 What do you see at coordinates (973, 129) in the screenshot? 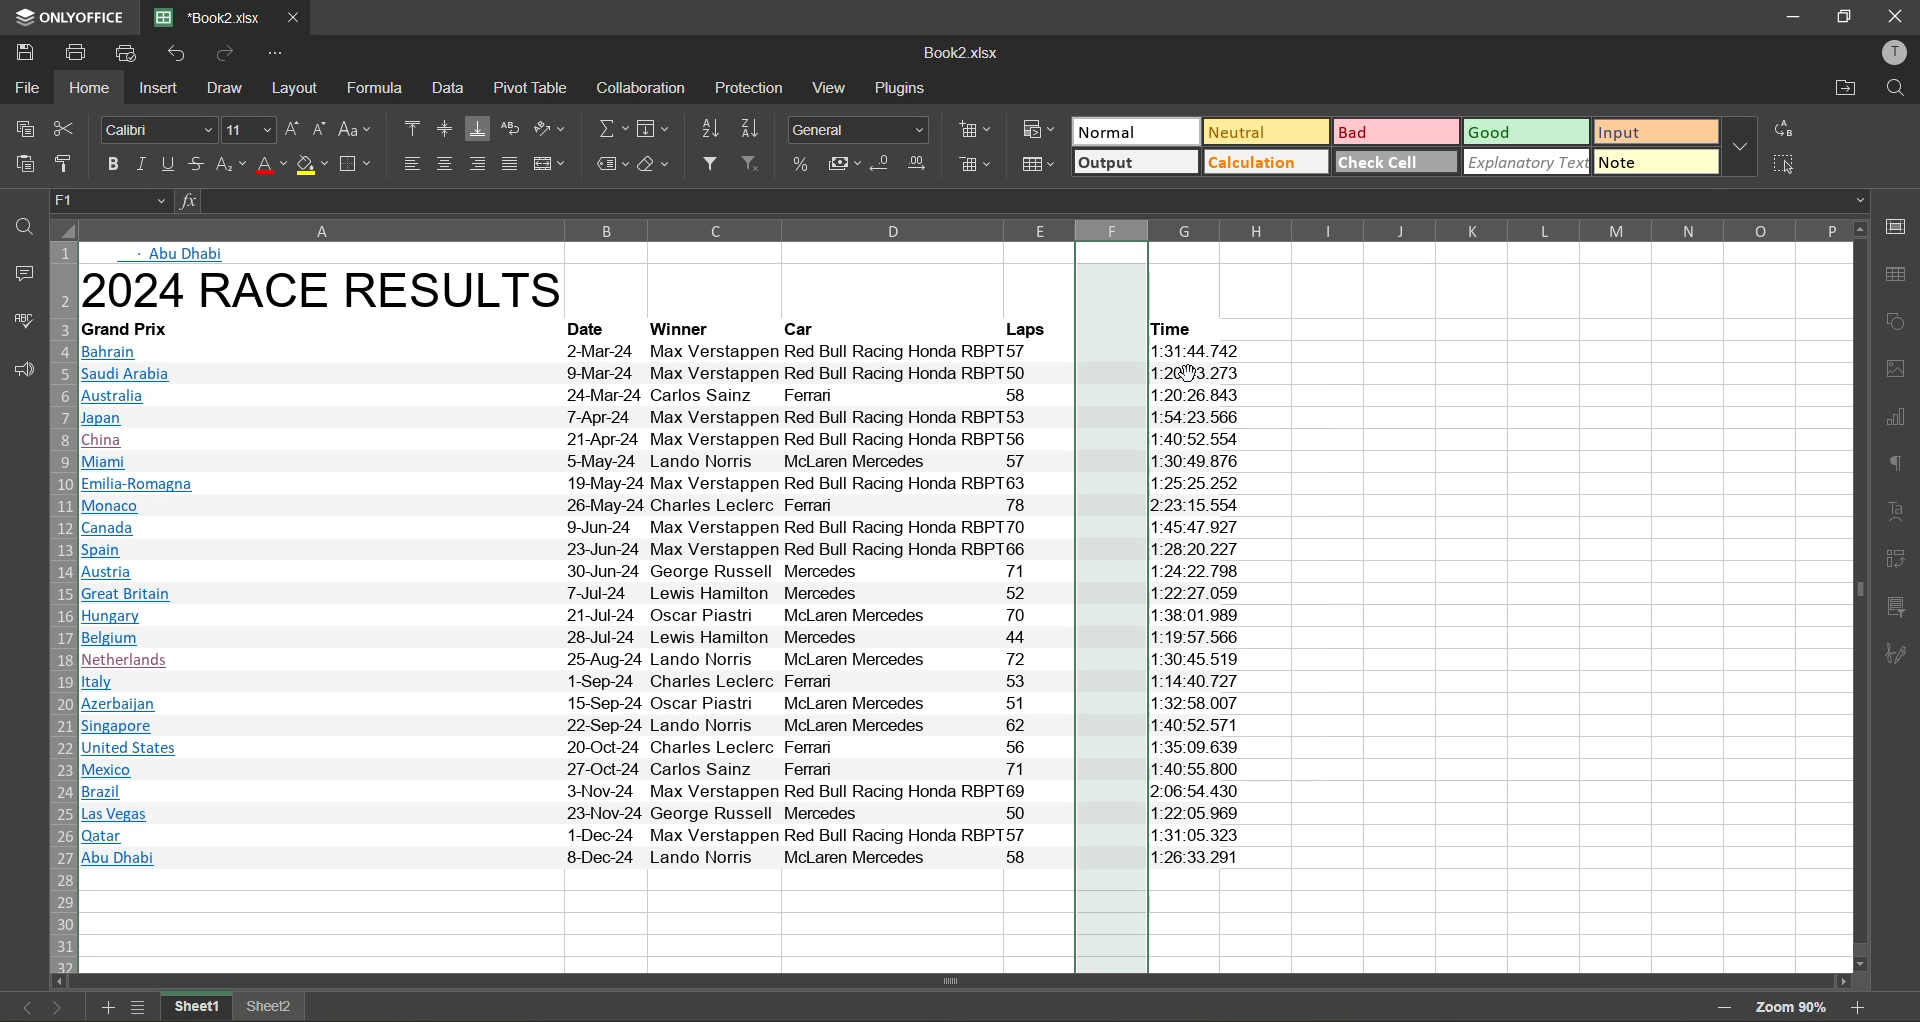
I see `insert cells` at bounding box center [973, 129].